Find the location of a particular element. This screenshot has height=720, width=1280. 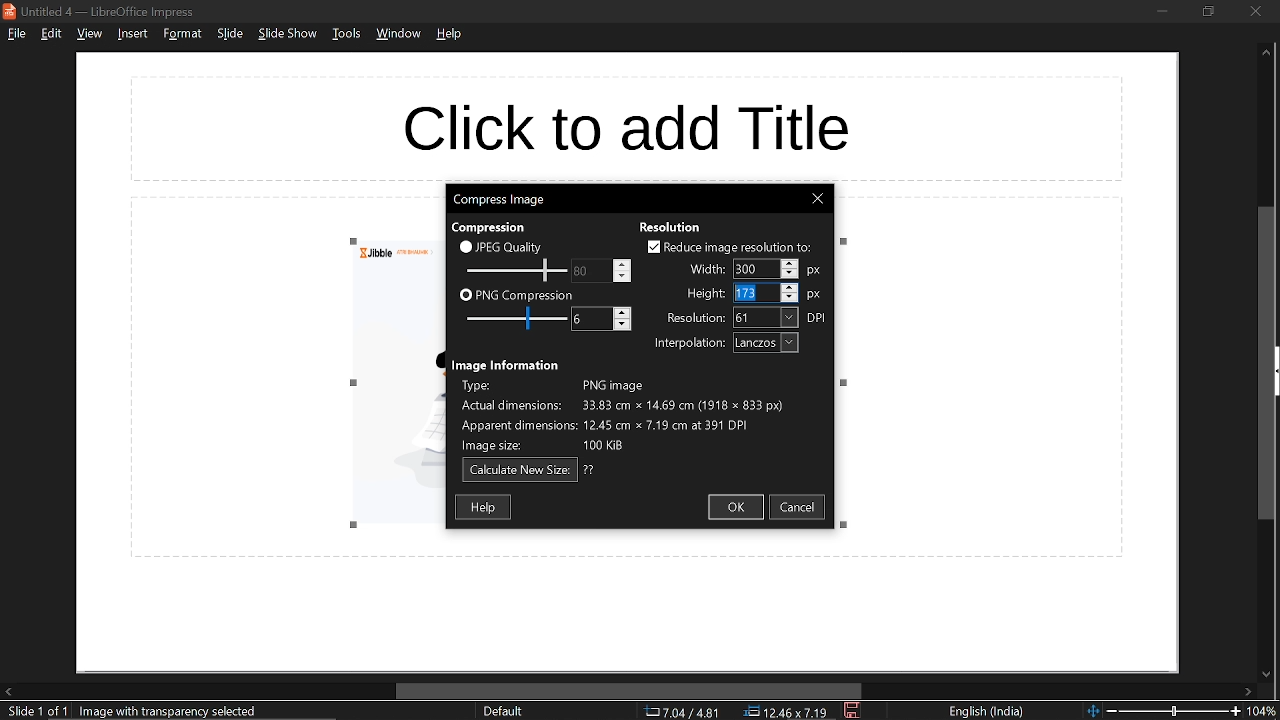

space for title is located at coordinates (646, 122).